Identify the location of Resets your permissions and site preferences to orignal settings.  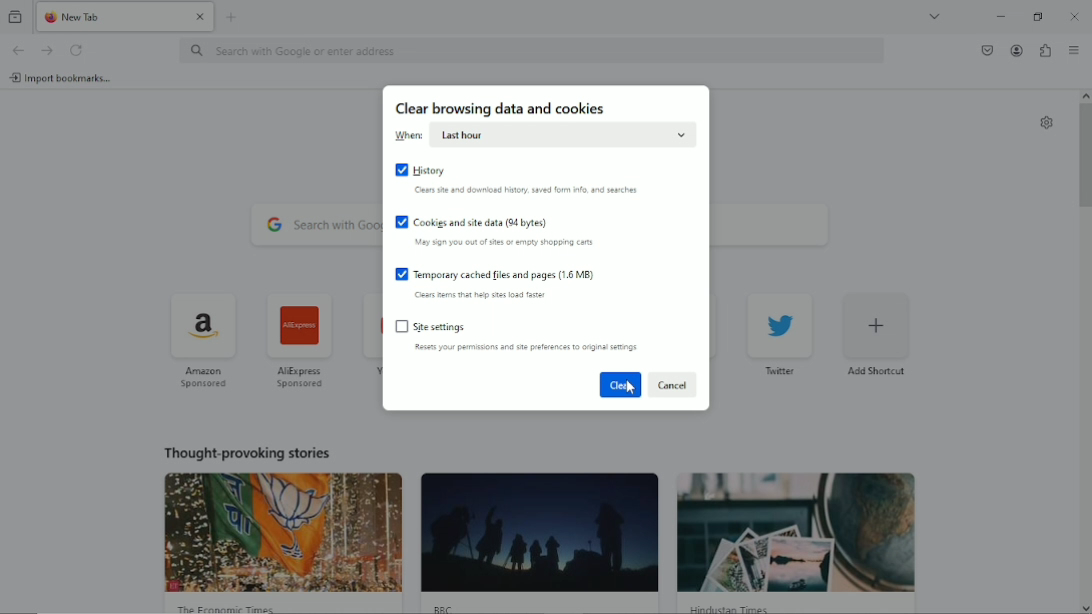
(526, 347).